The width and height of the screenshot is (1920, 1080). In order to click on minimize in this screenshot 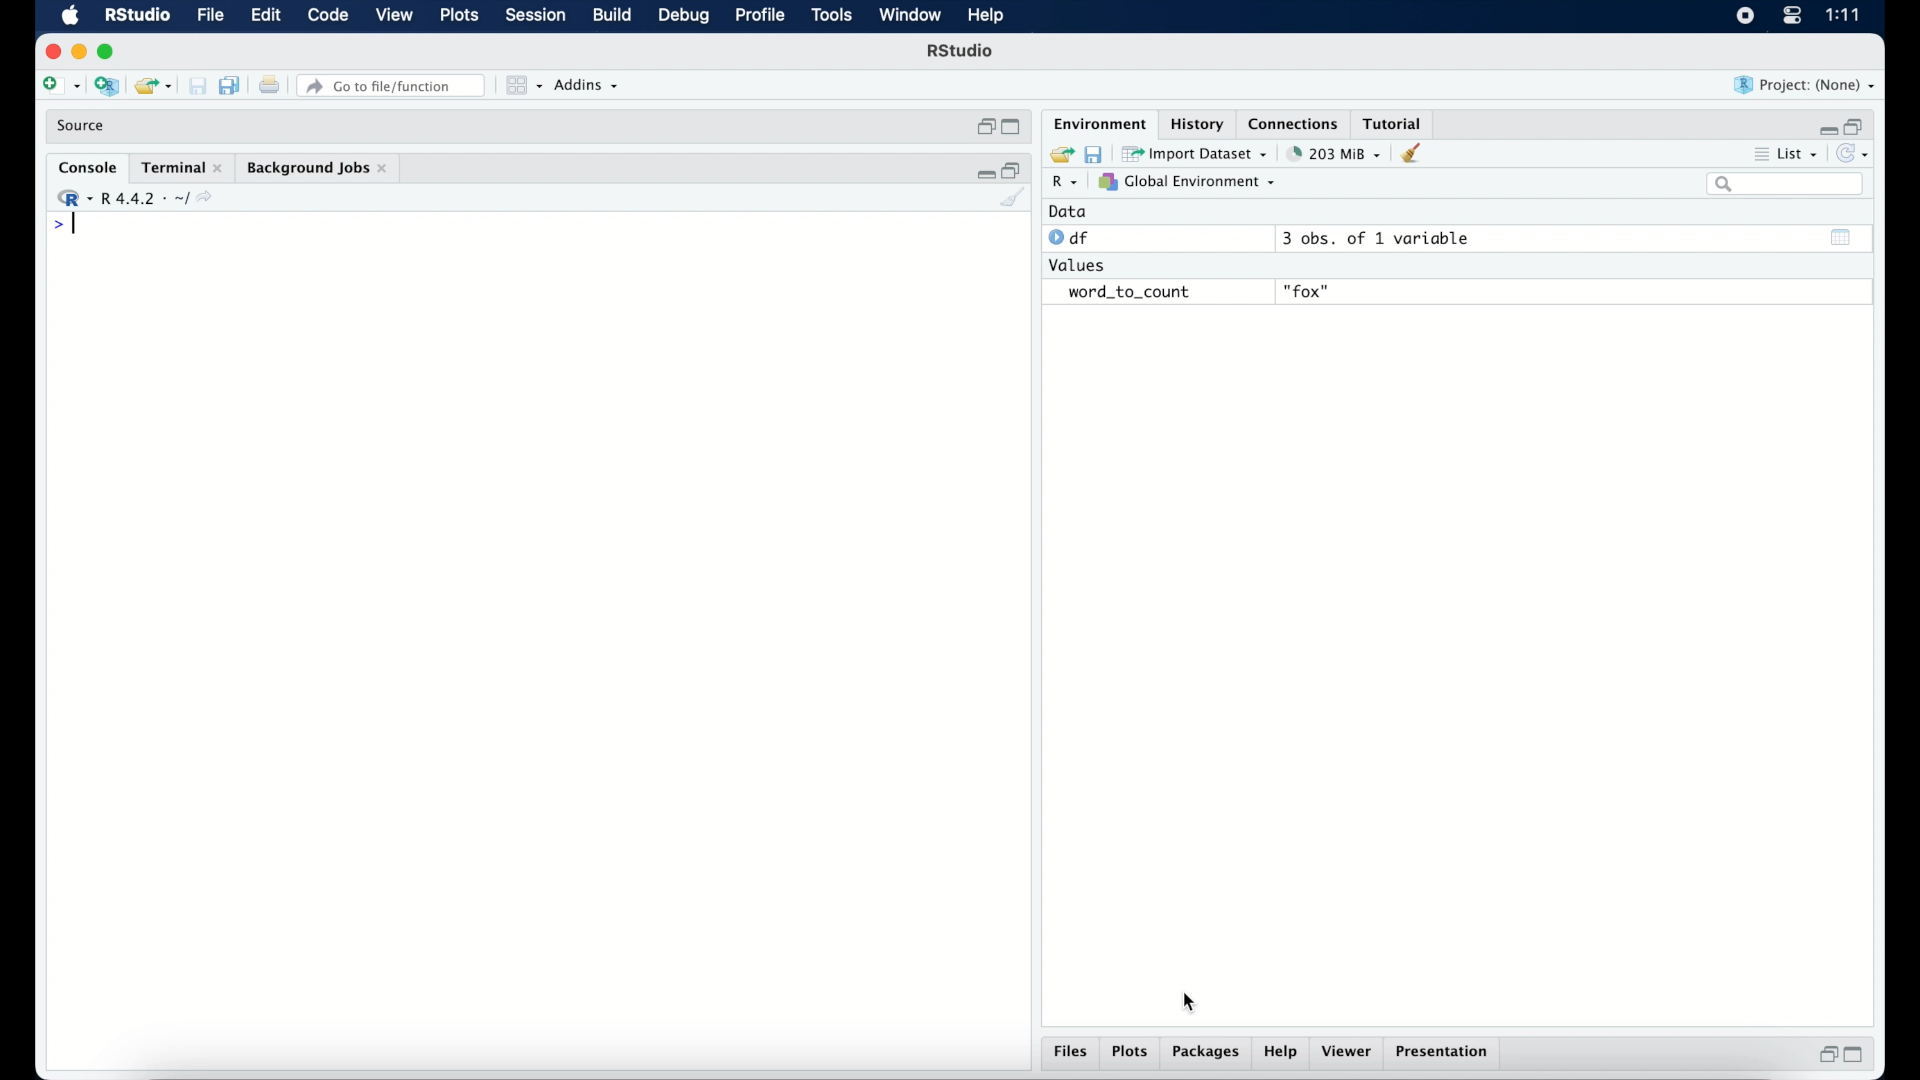, I will do `click(983, 171)`.